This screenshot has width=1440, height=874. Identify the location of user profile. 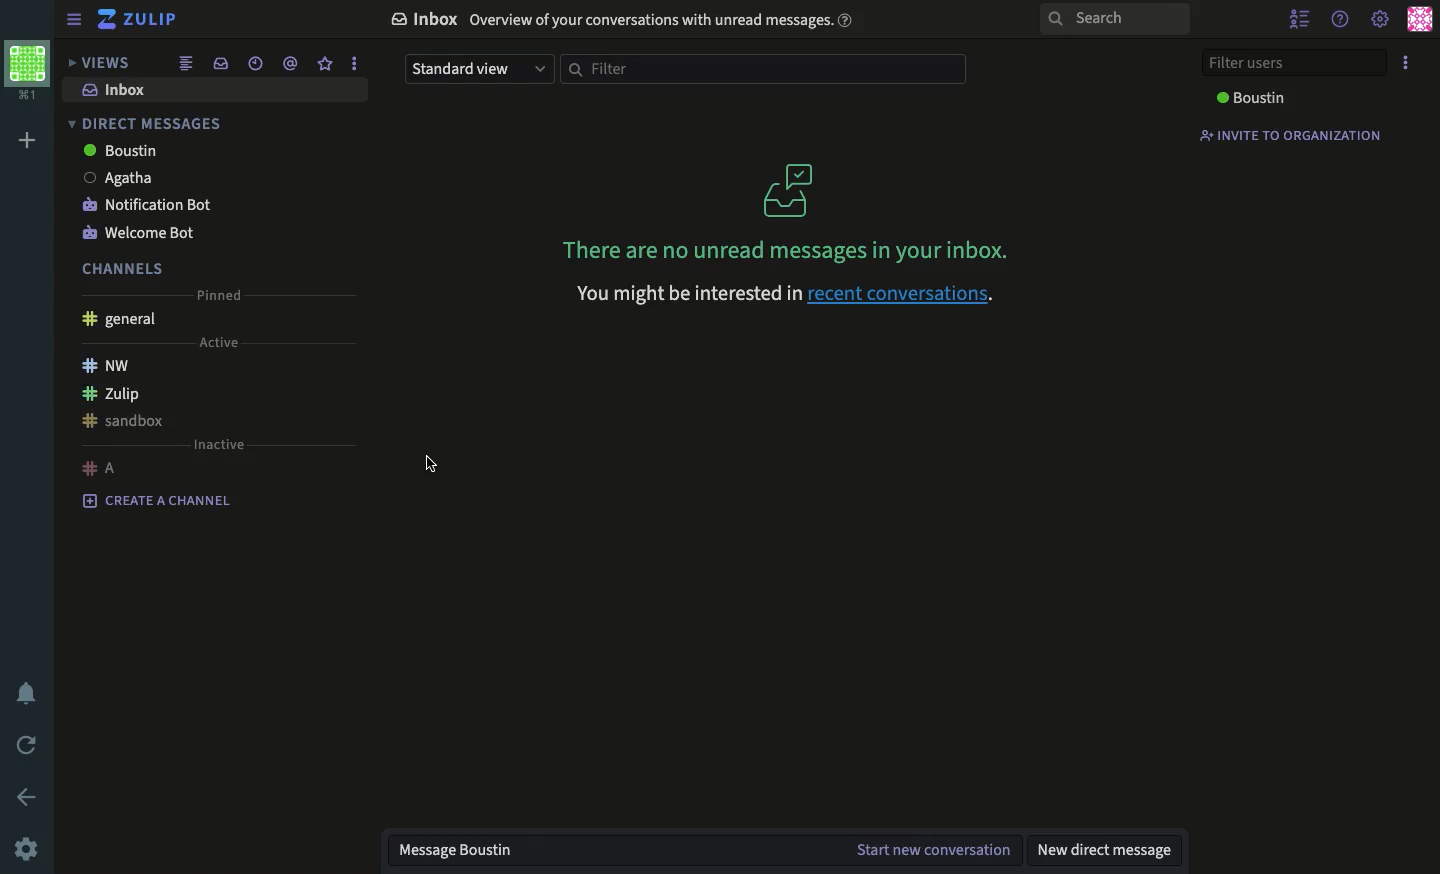
(1422, 17).